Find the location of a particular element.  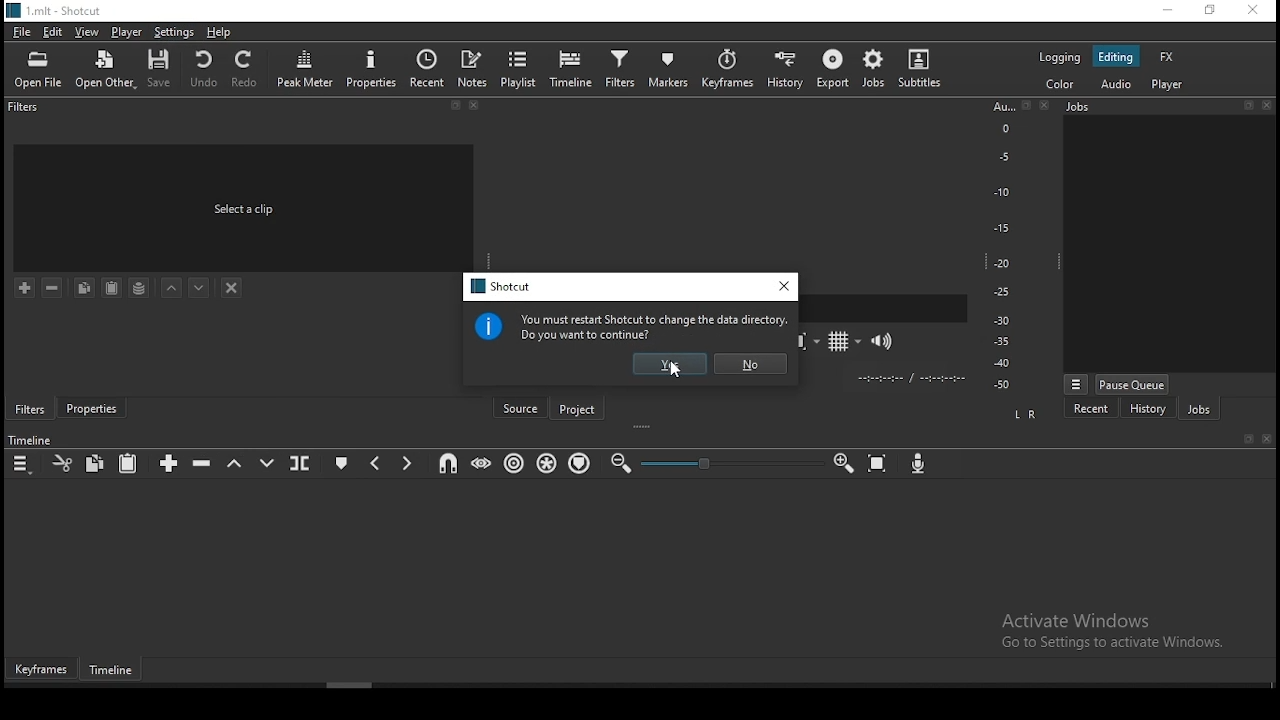

copy is located at coordinates (98, 464).